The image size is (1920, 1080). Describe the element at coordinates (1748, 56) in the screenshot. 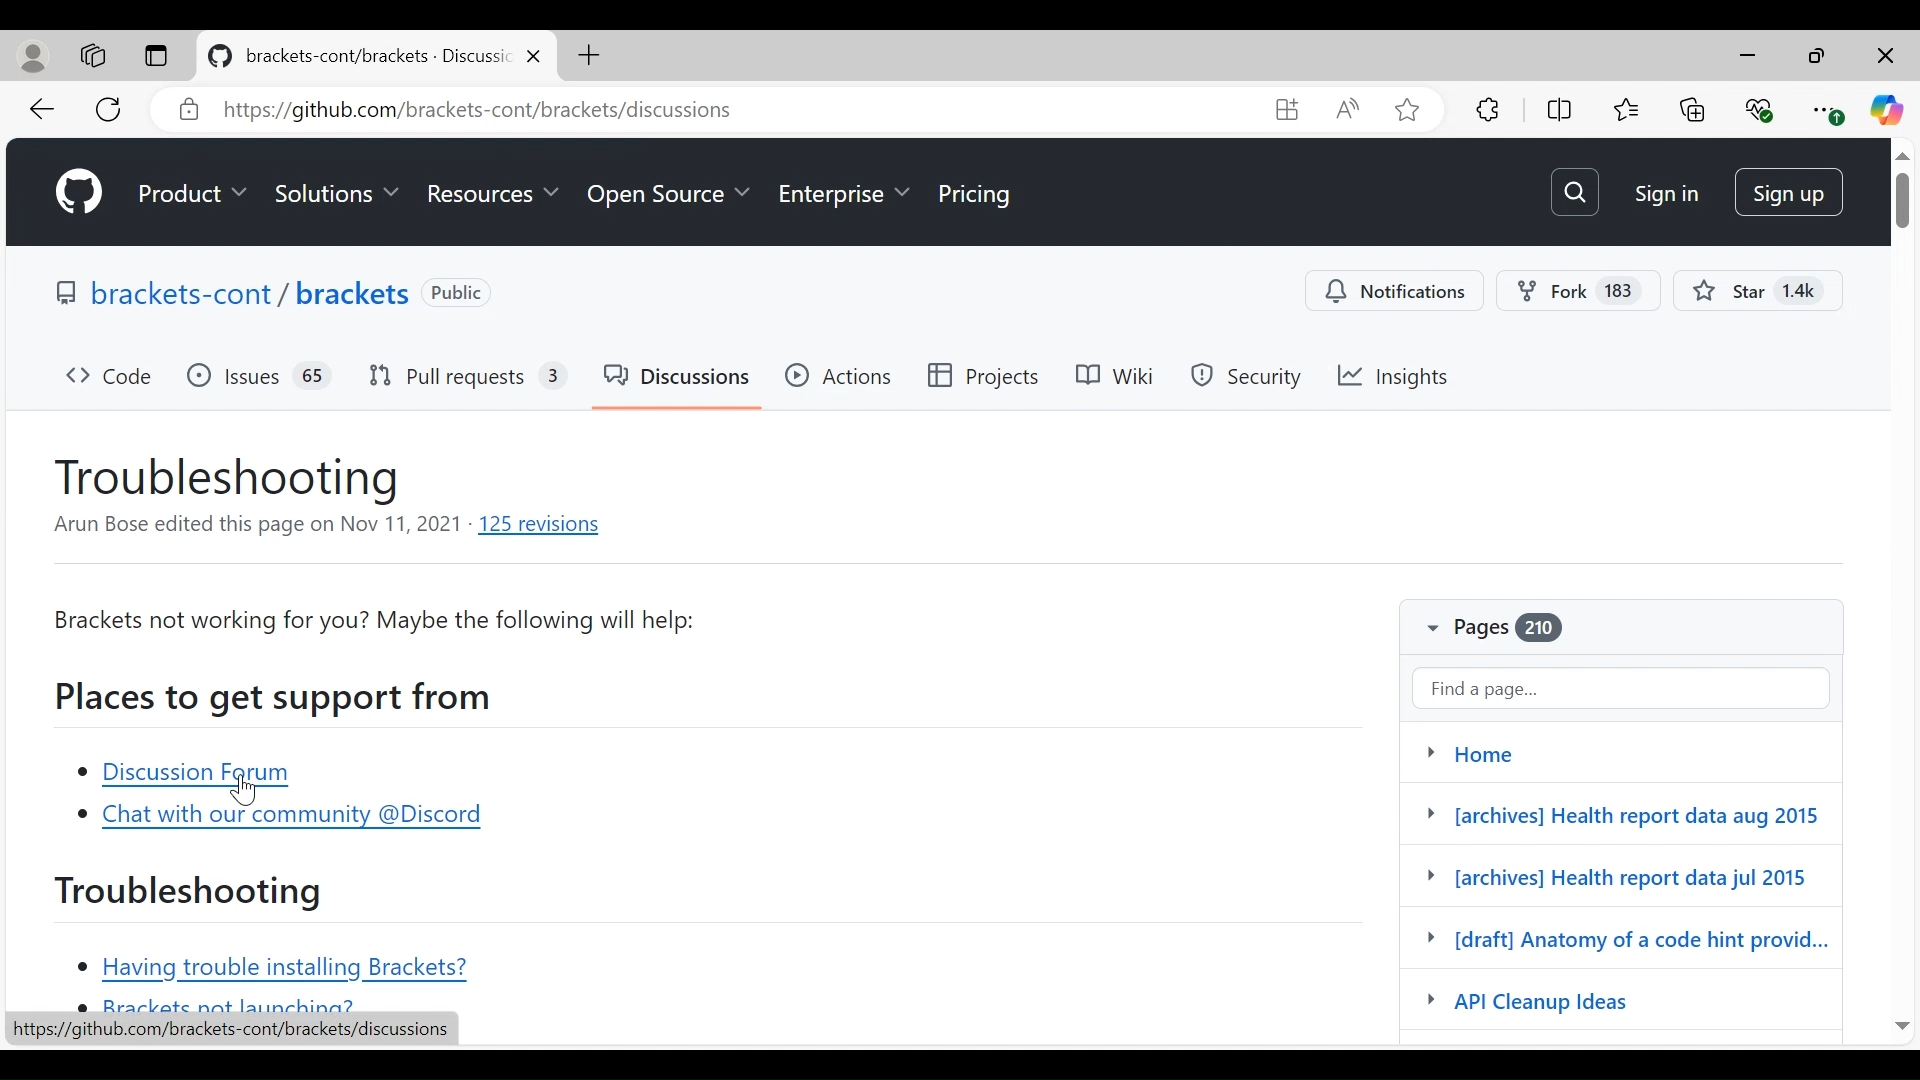

I see `minimize` at that location.